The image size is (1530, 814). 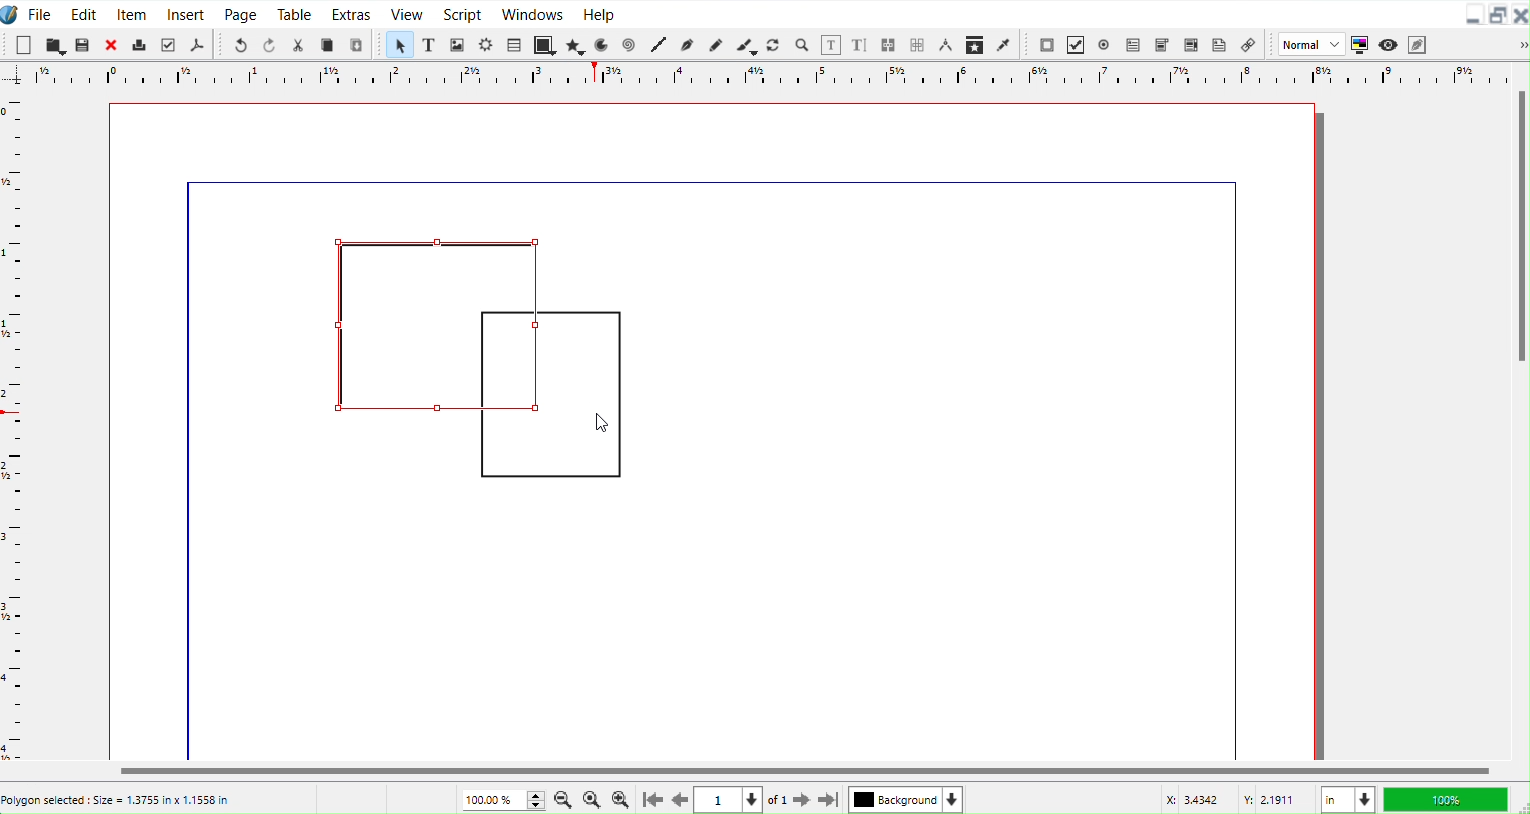 What do you see at coordinates (1248, 44) in the screenshot?
I see `Link Annotation` at bounding box center [1248, 44].